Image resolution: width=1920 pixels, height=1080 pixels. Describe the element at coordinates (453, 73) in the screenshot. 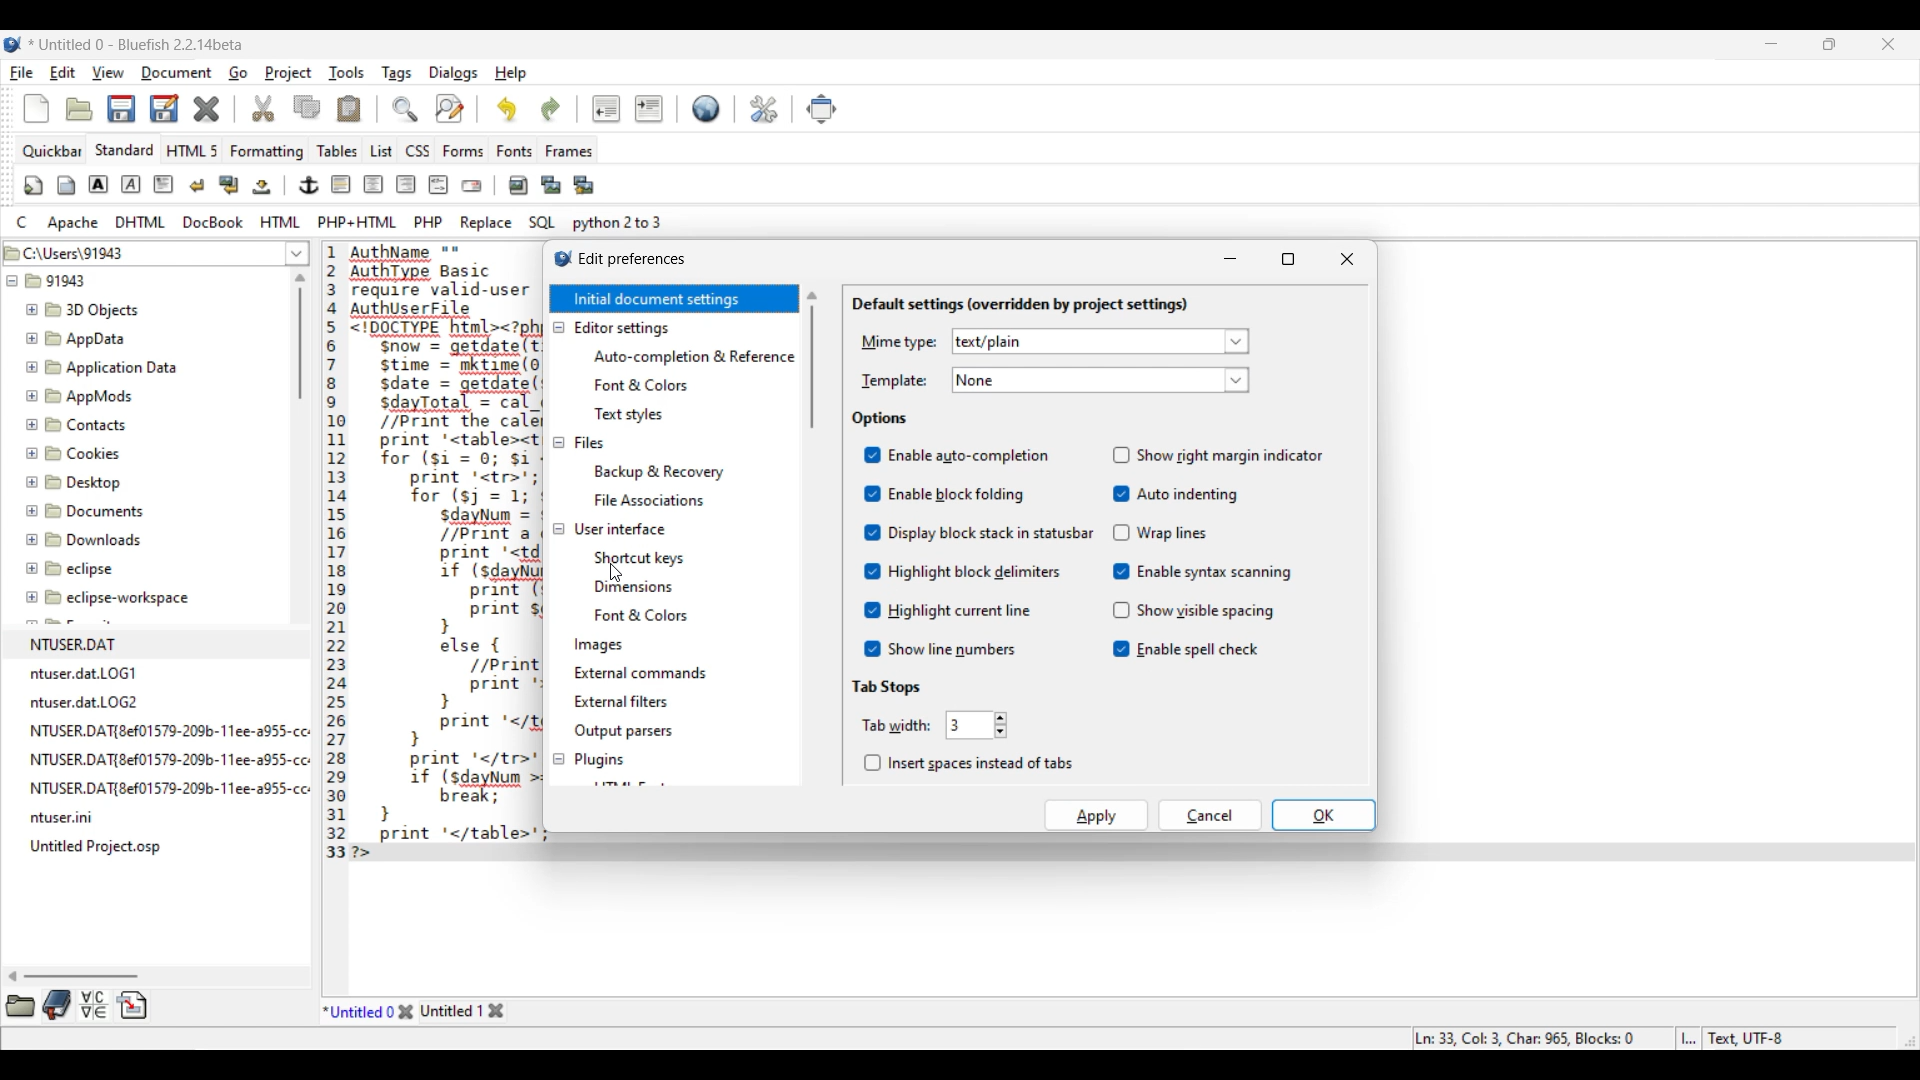

I see `Dialogs menu` at that location.